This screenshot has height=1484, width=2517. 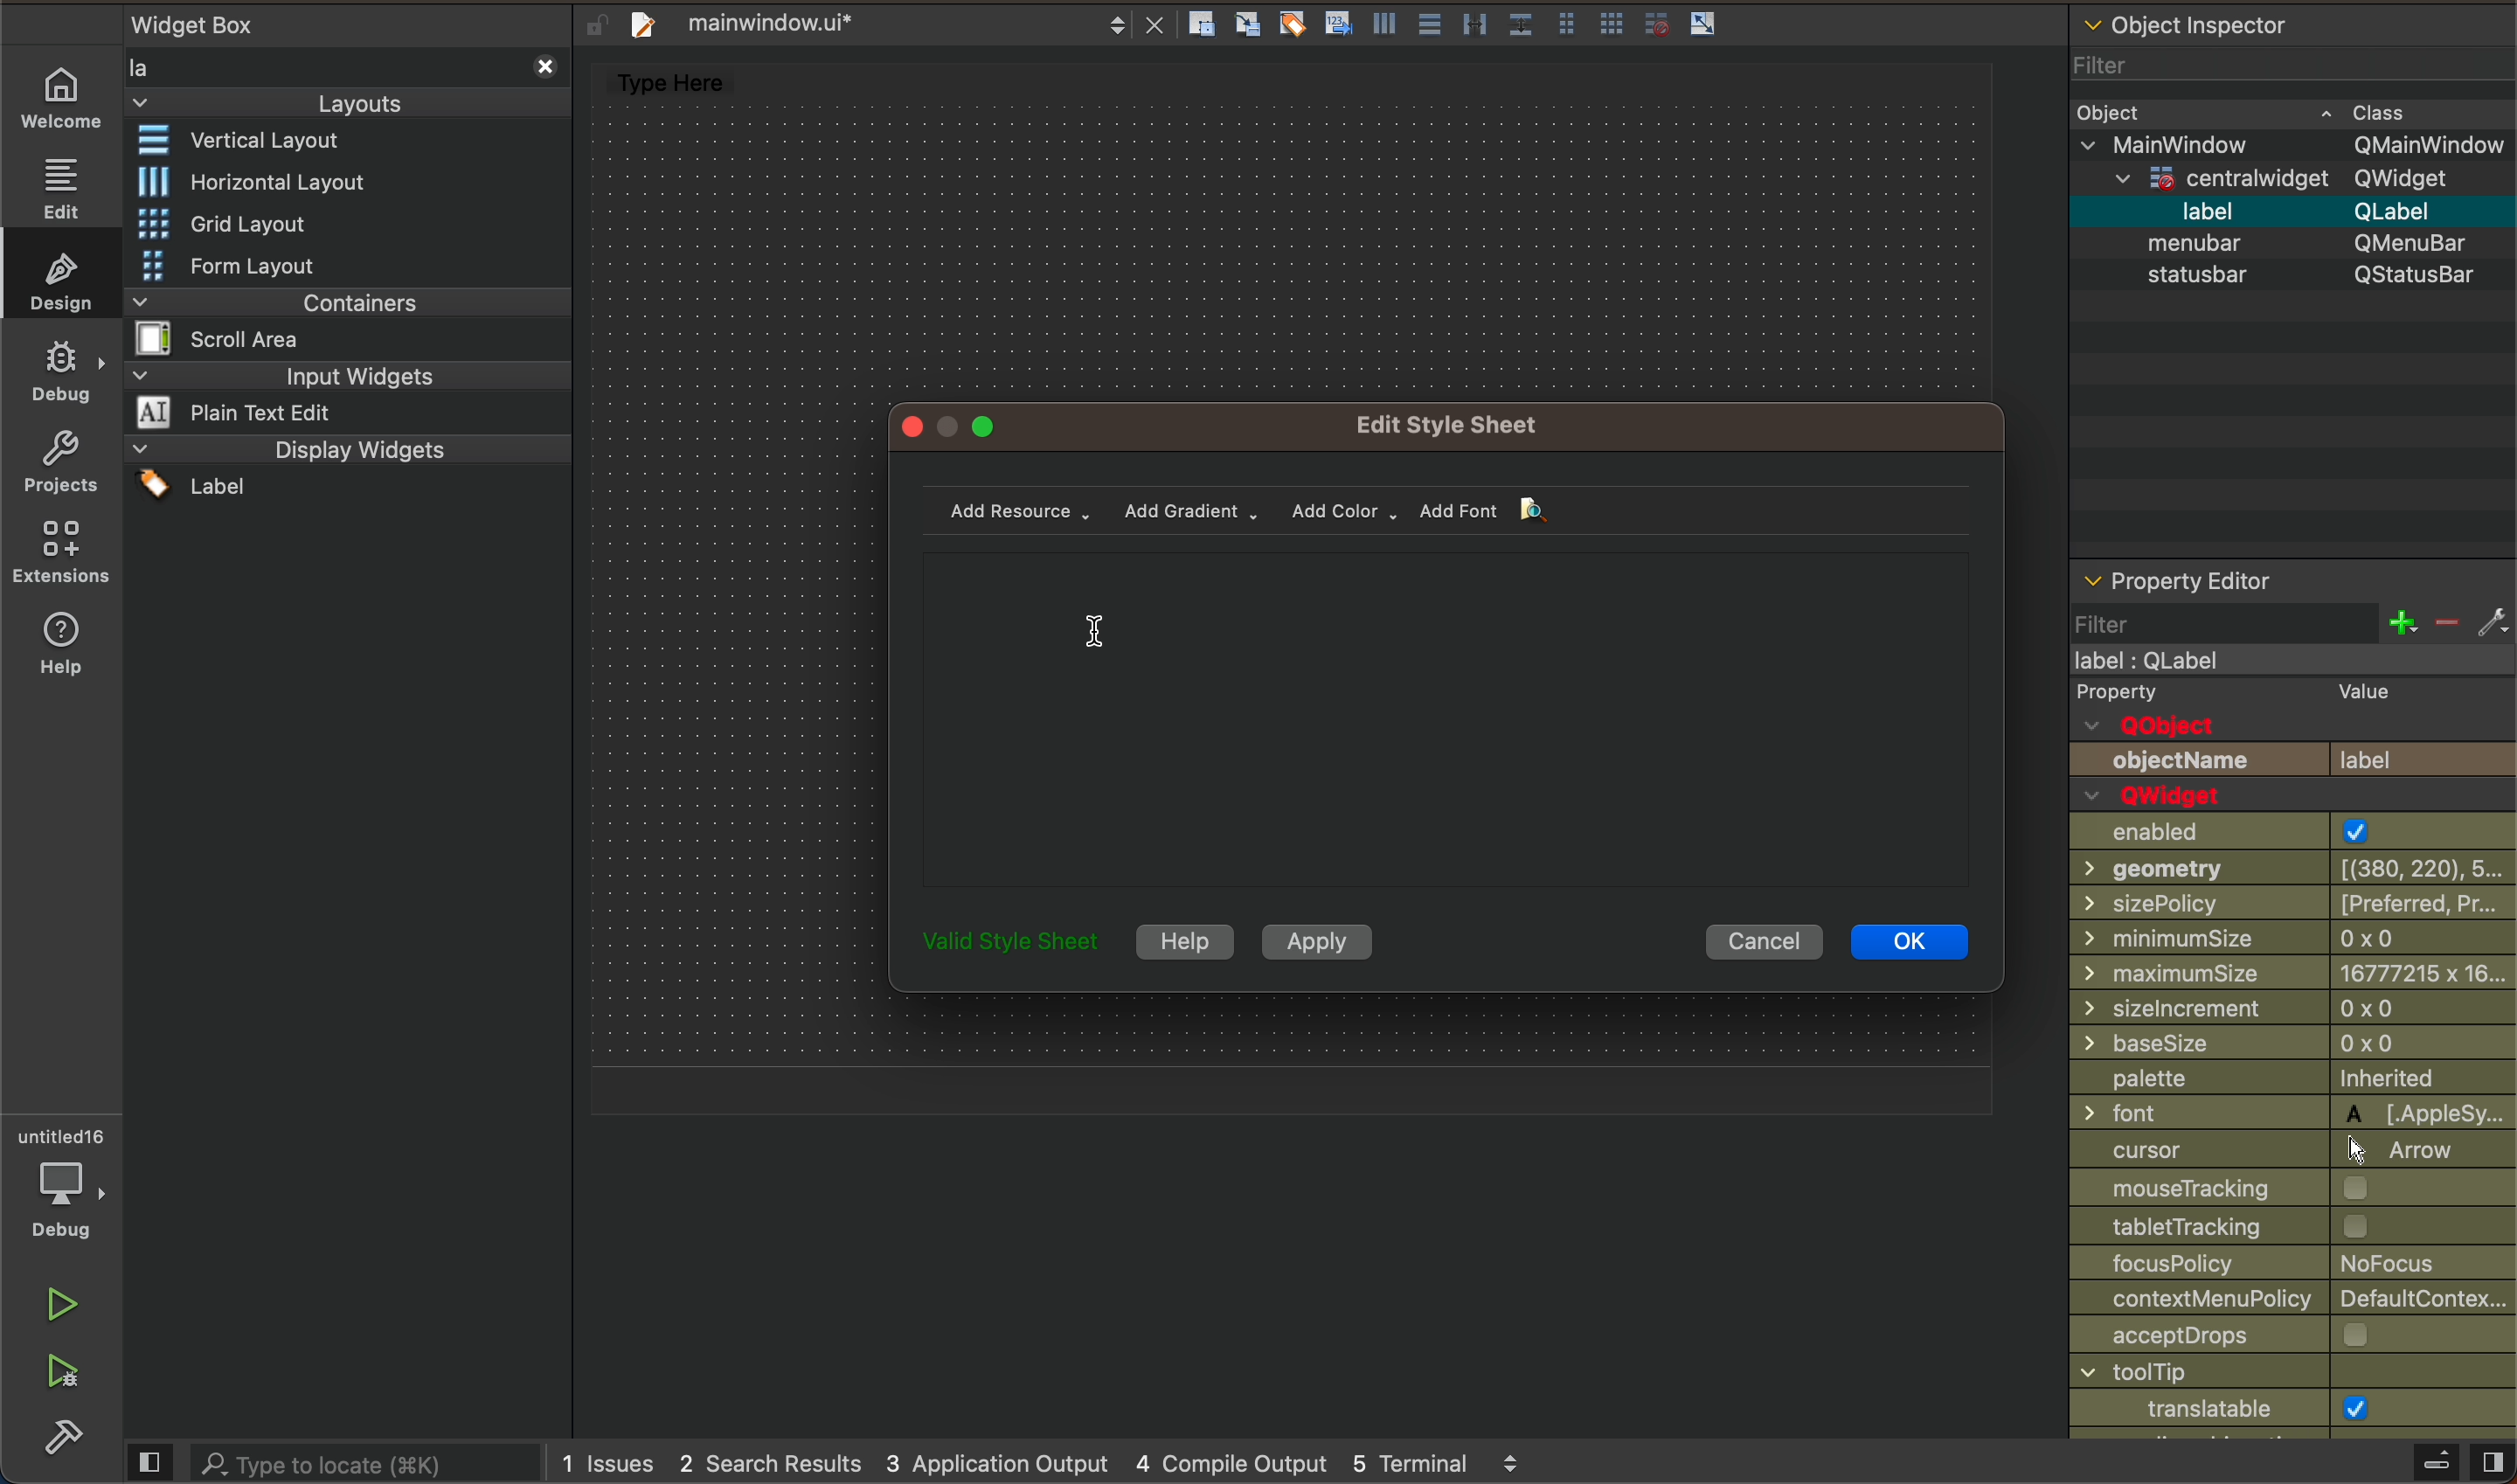 What do you see at coordinates (259, 142) in the screenshot?
I see `vertical layout` at bounding box center [259, 142].